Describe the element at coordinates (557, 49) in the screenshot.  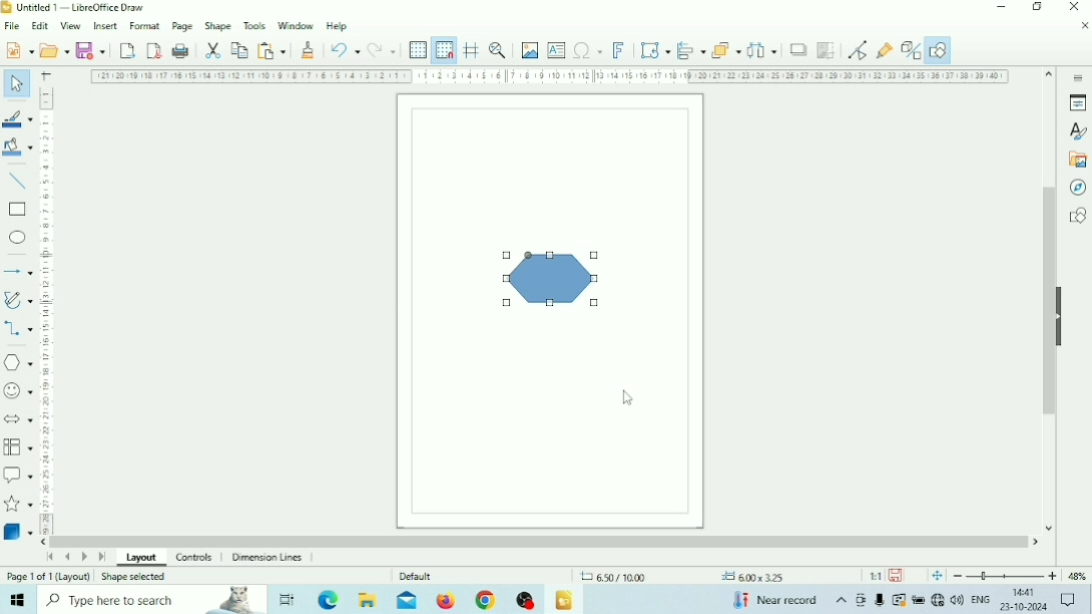
I see `Insert Text Box` at that location.